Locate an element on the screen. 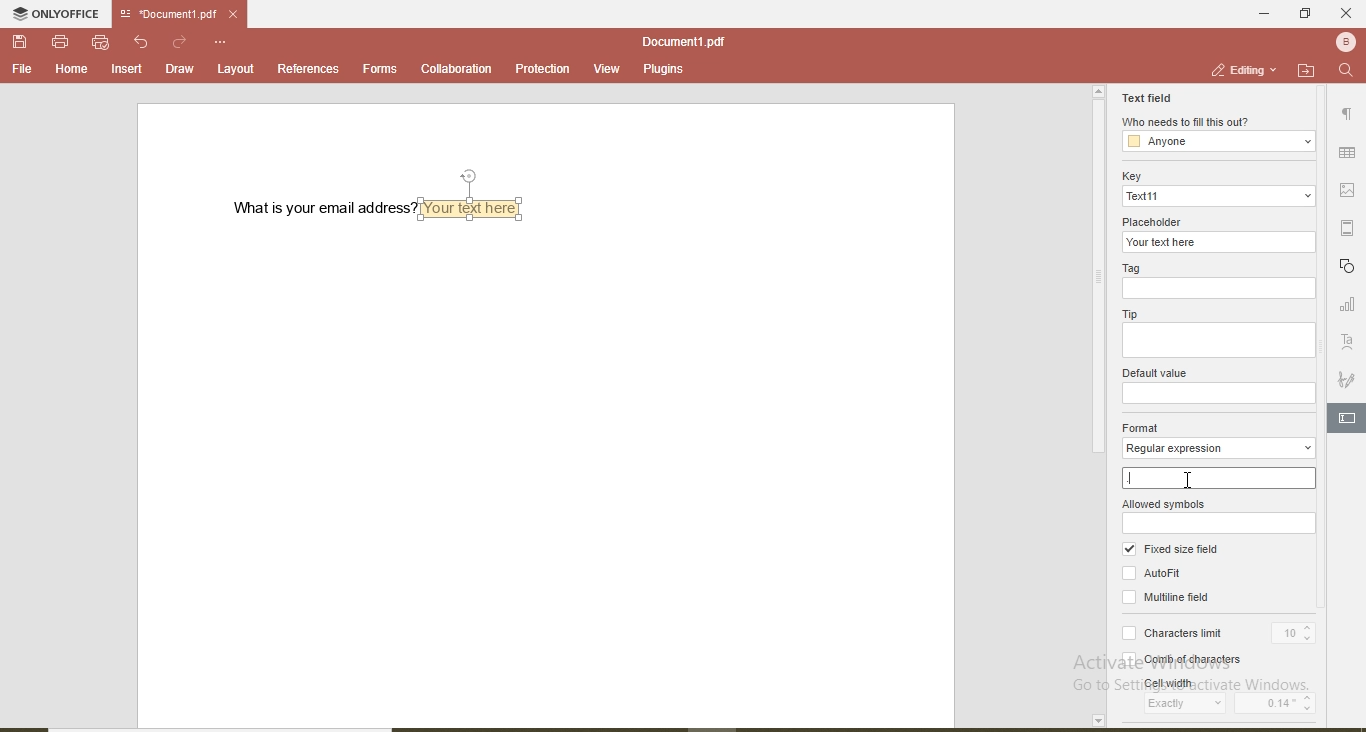  0.14 is located at coordinates (1287, 702).